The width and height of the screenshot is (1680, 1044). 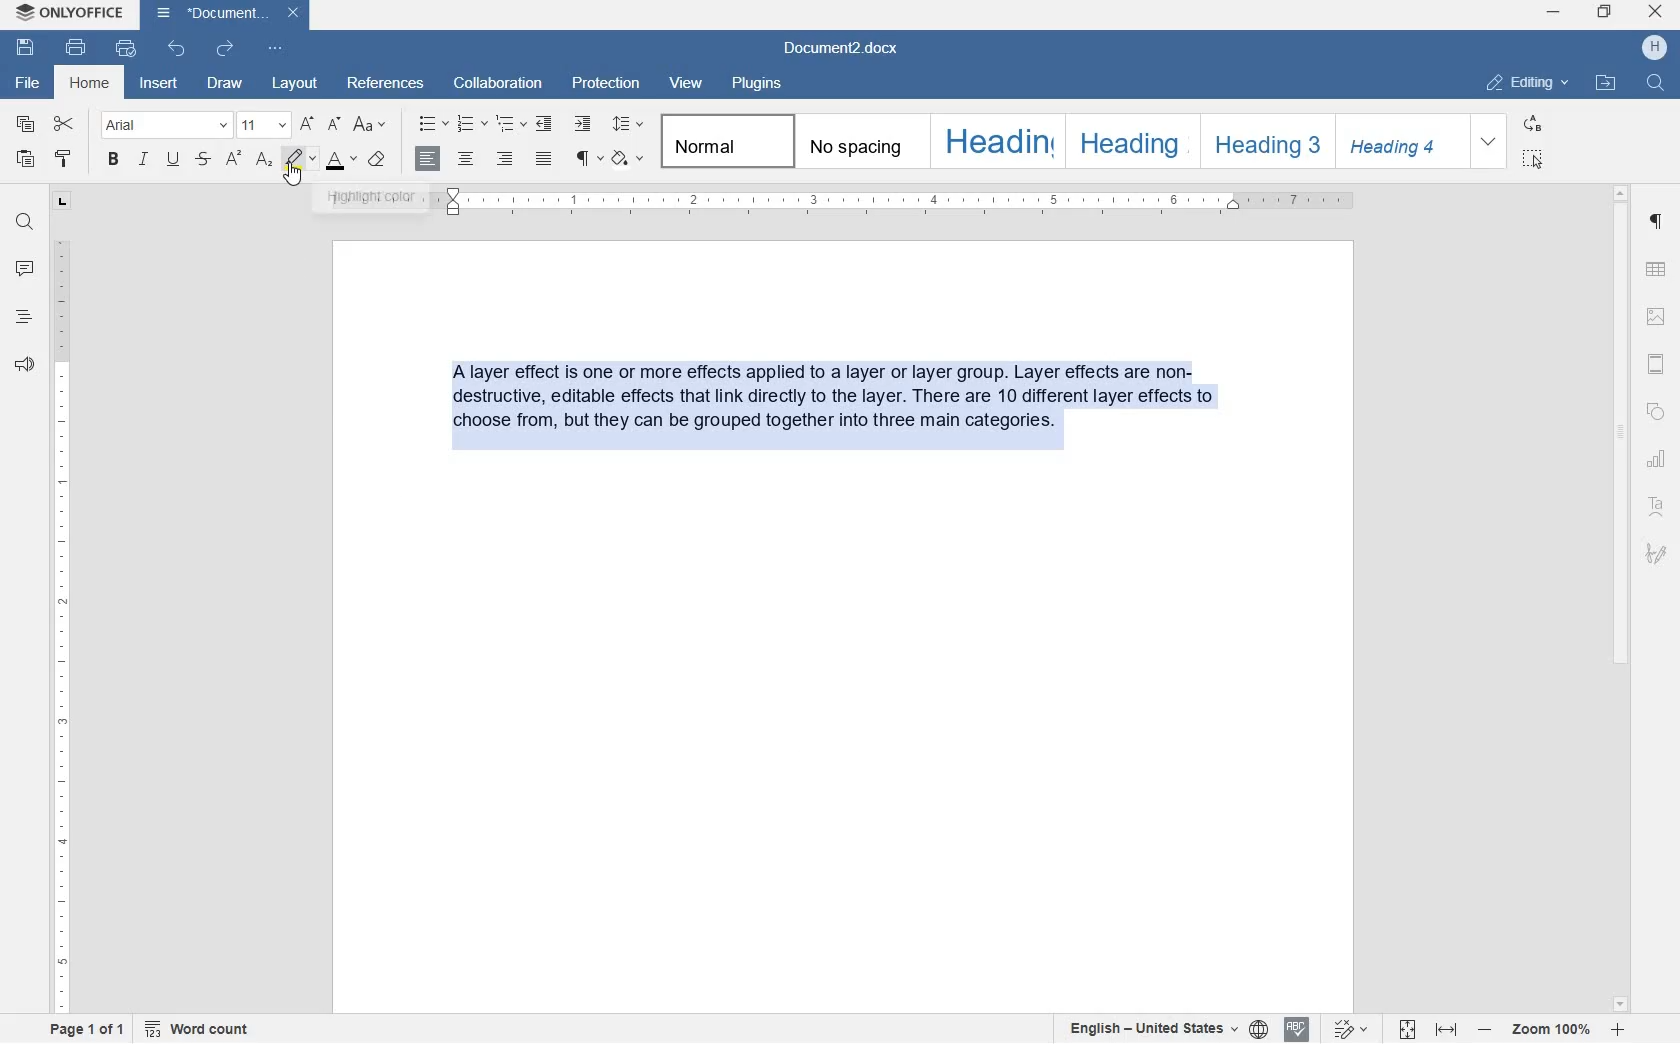 What do you see at coordinates (1397, 142) in the screenshot?
I see `HEADING 4` at bounding box center [1397, 142].